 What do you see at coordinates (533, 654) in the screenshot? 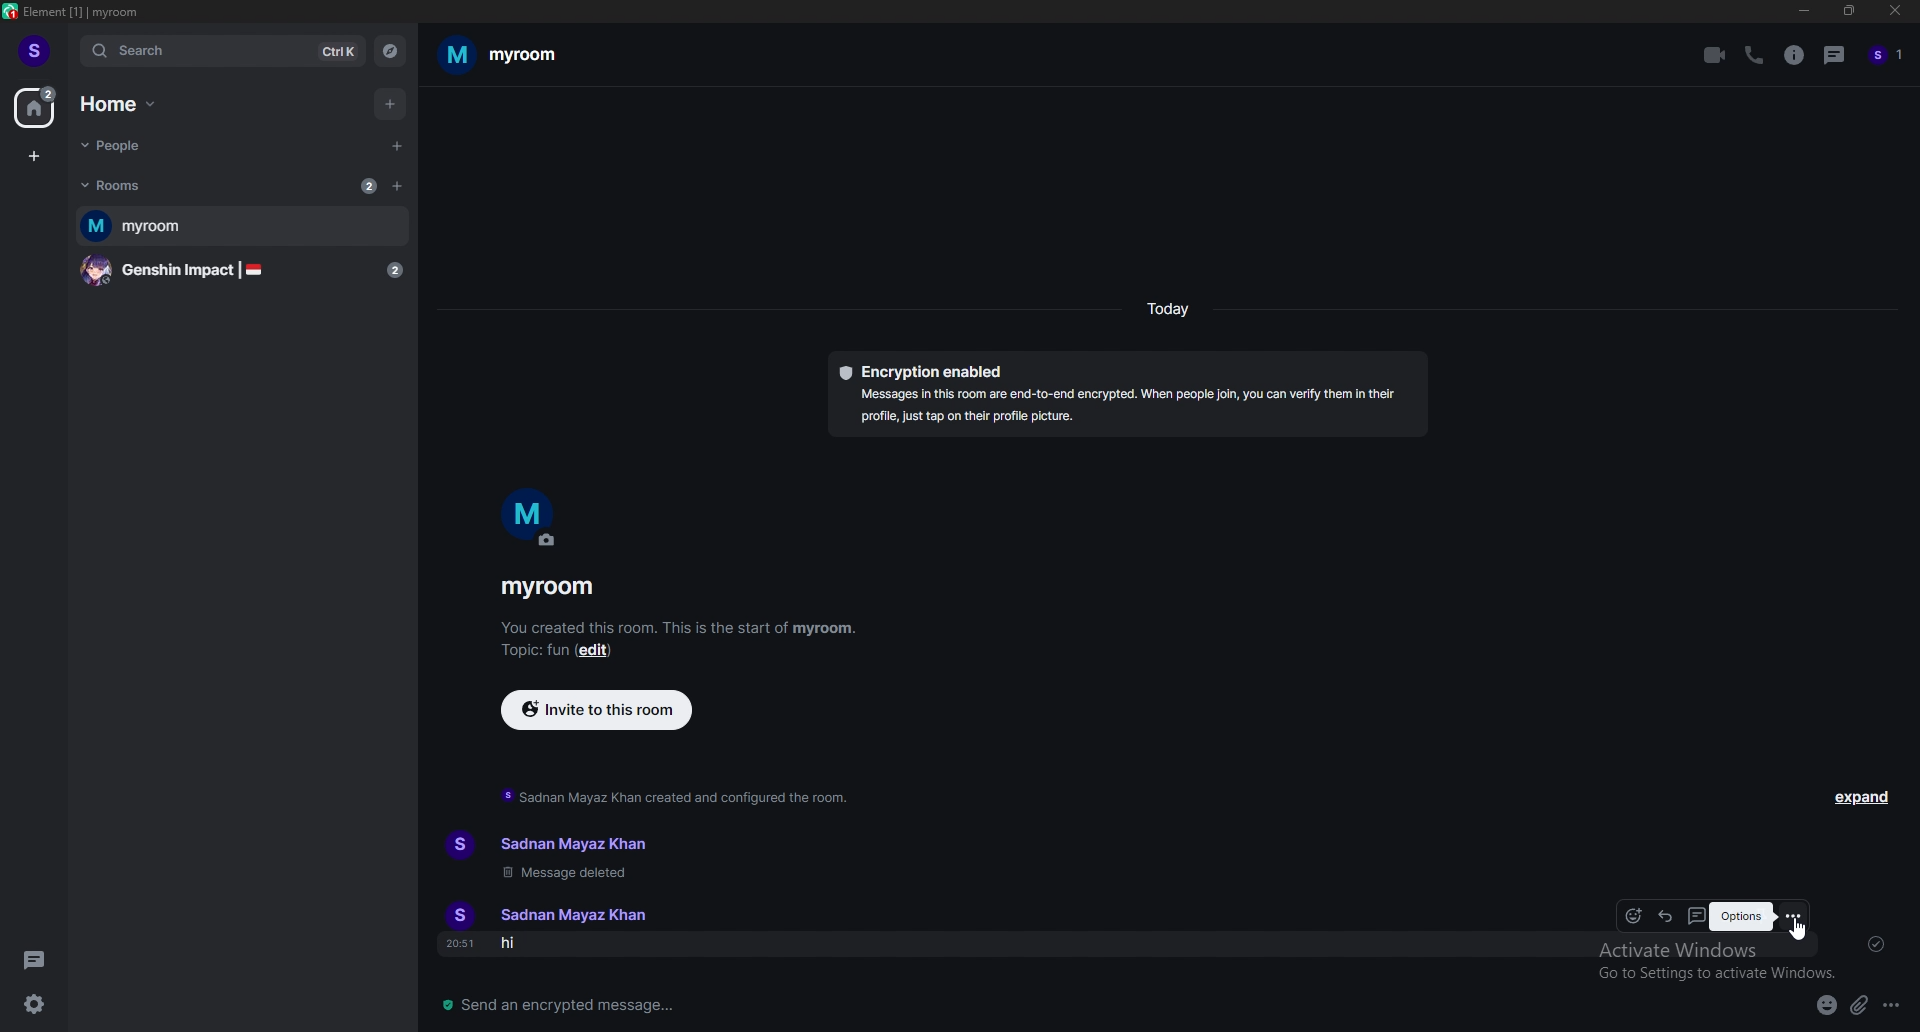
I see `topic fun` at bounding box center [533, 654].